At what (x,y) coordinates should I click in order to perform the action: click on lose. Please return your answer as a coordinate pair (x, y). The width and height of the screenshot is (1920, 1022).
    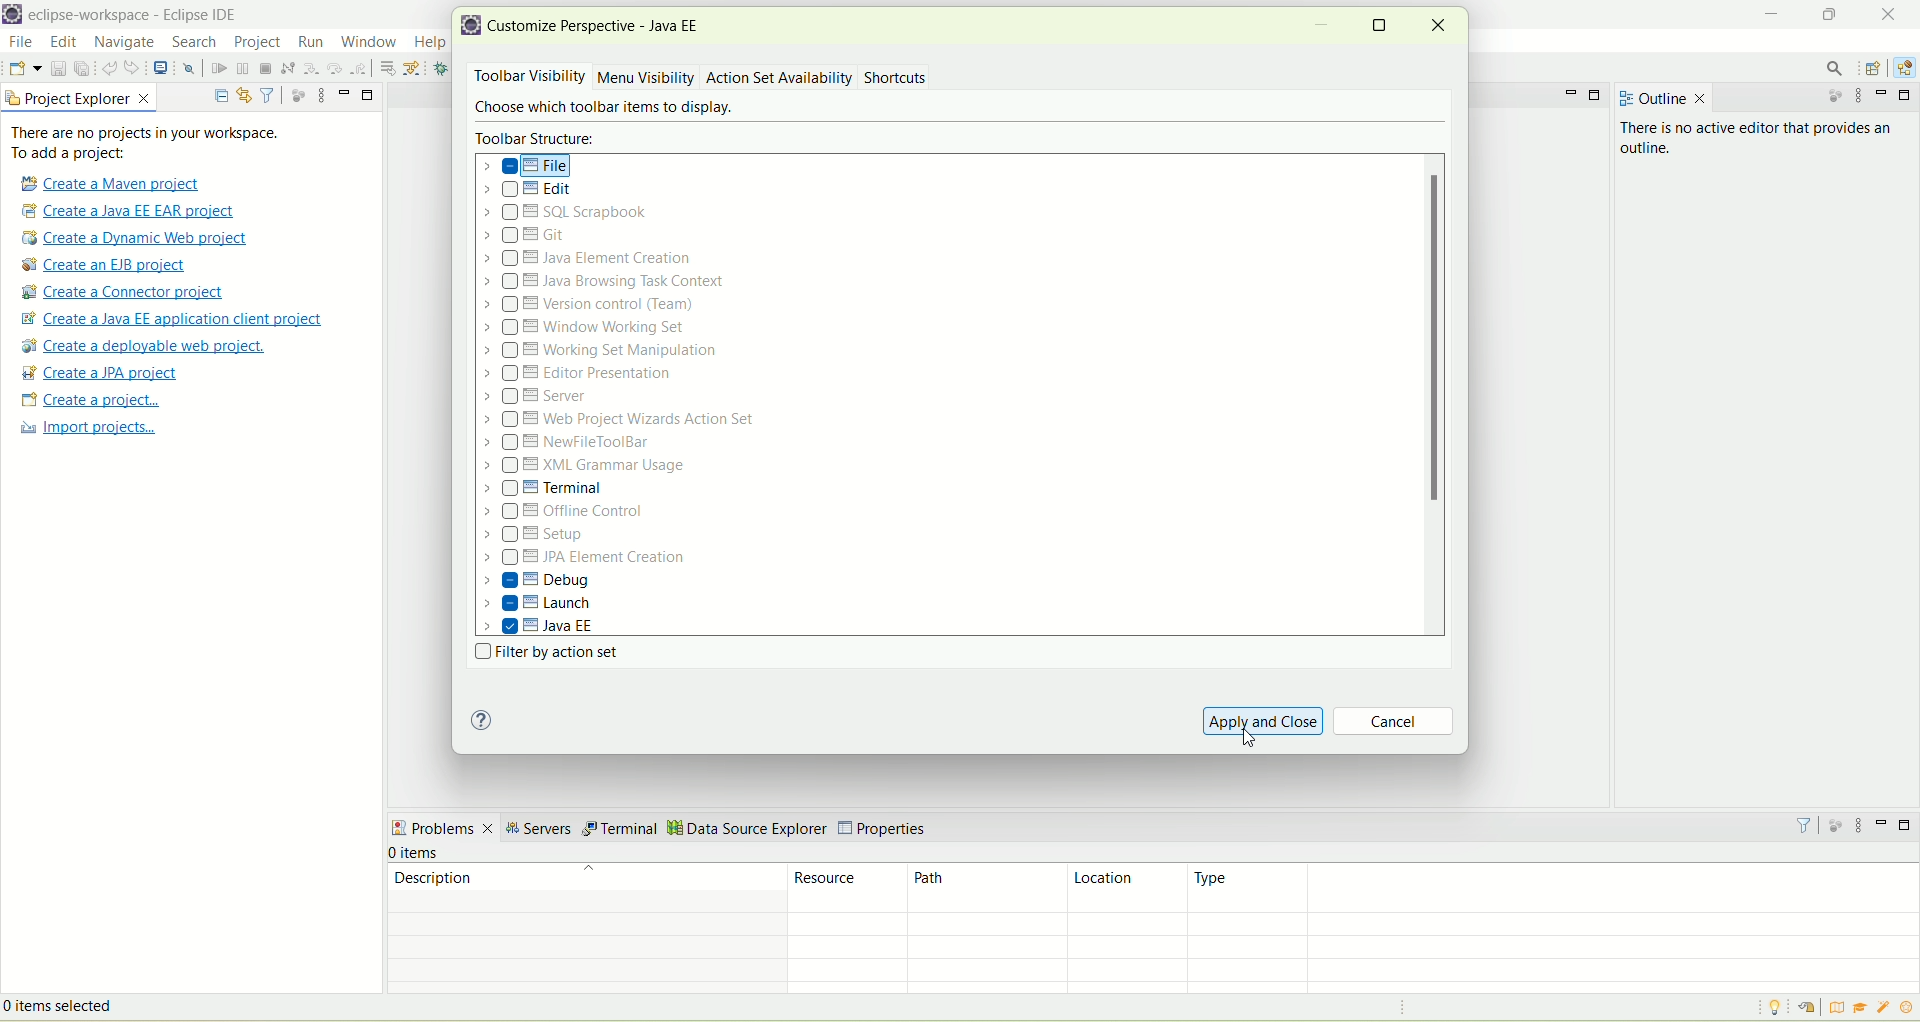
    Looking at the image, I should click on (1439, 24).